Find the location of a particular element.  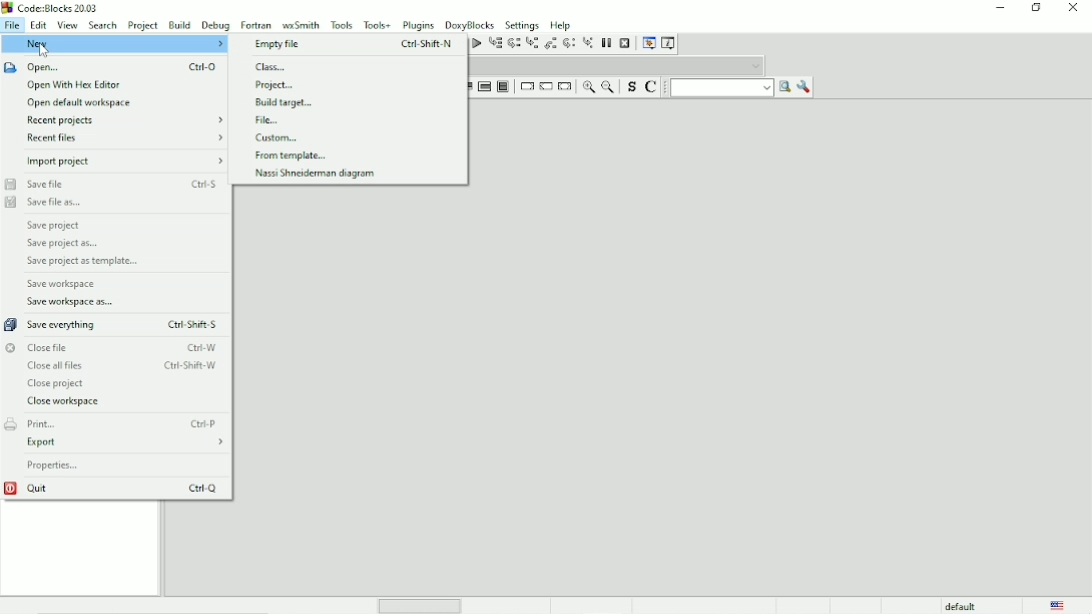

Project is located at coordinates (275, 85).